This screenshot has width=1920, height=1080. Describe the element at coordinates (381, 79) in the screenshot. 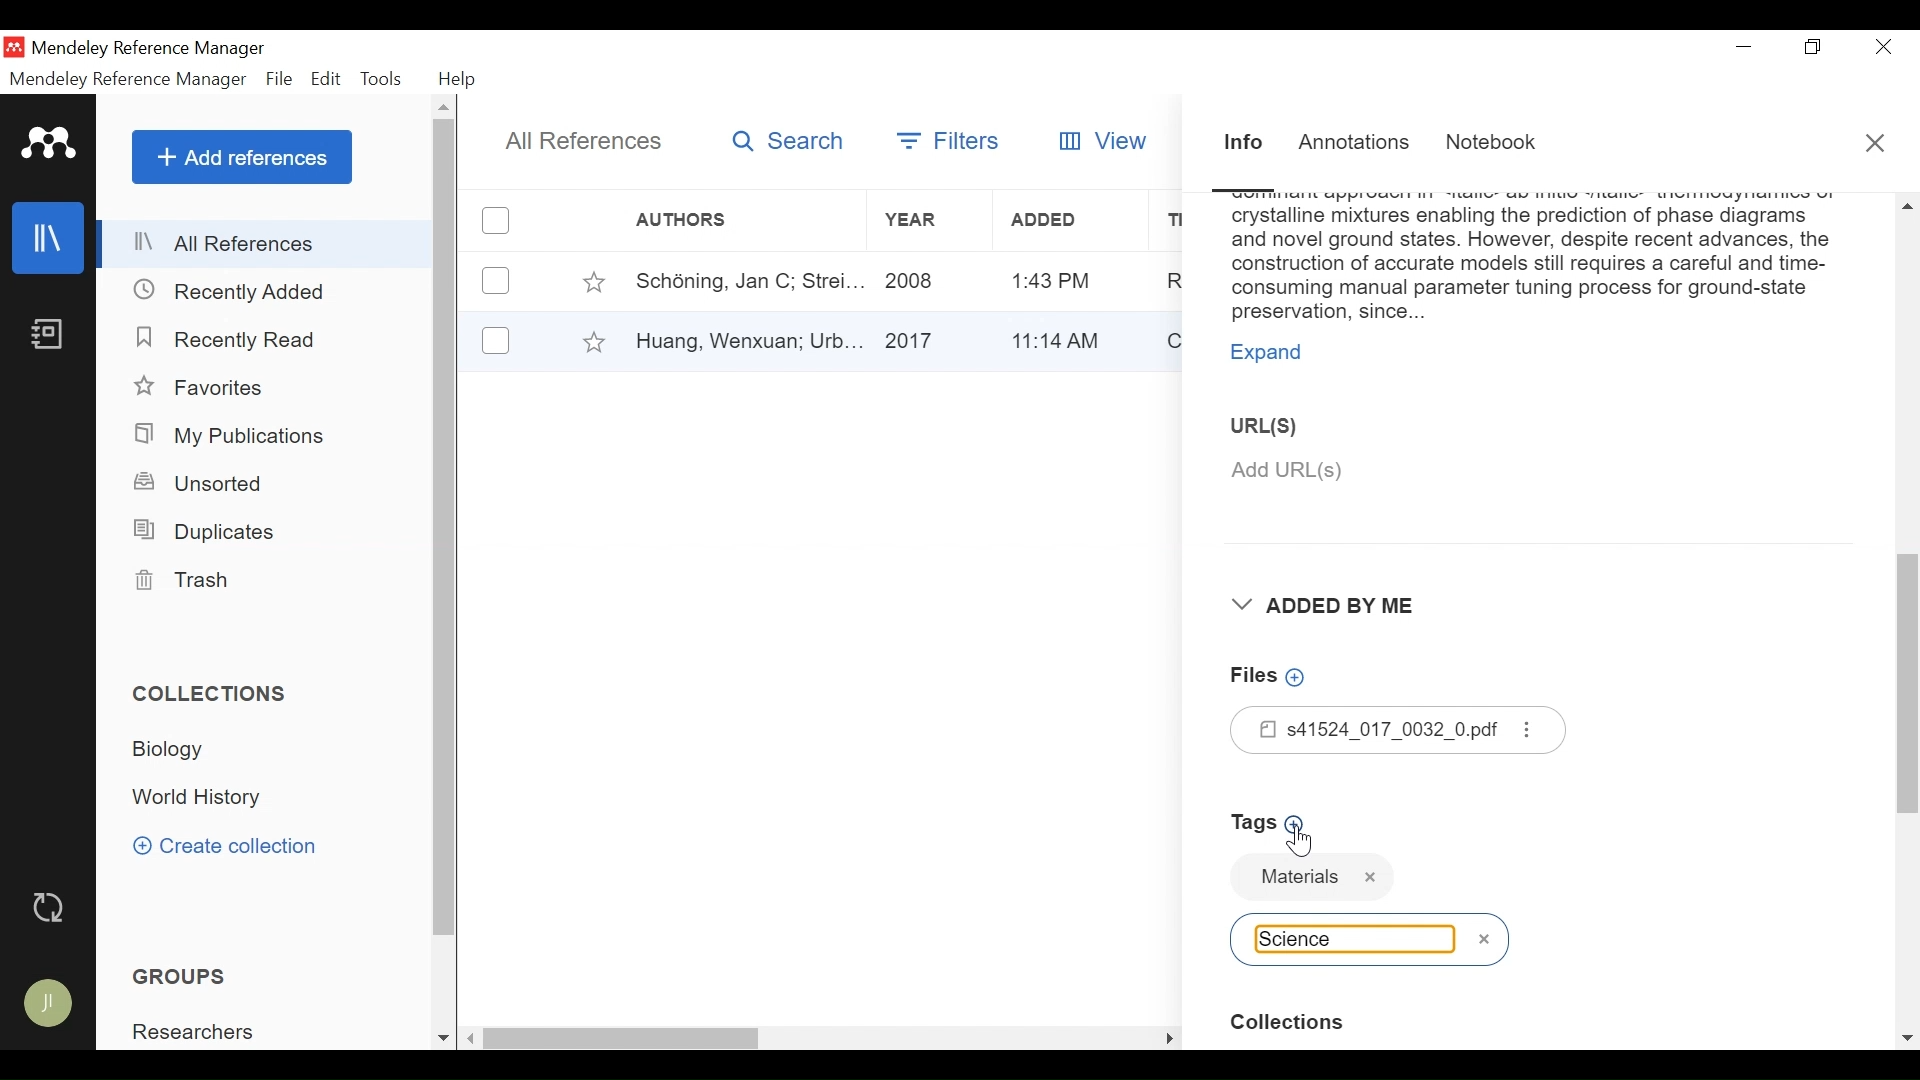

I see `Tools` at that location.